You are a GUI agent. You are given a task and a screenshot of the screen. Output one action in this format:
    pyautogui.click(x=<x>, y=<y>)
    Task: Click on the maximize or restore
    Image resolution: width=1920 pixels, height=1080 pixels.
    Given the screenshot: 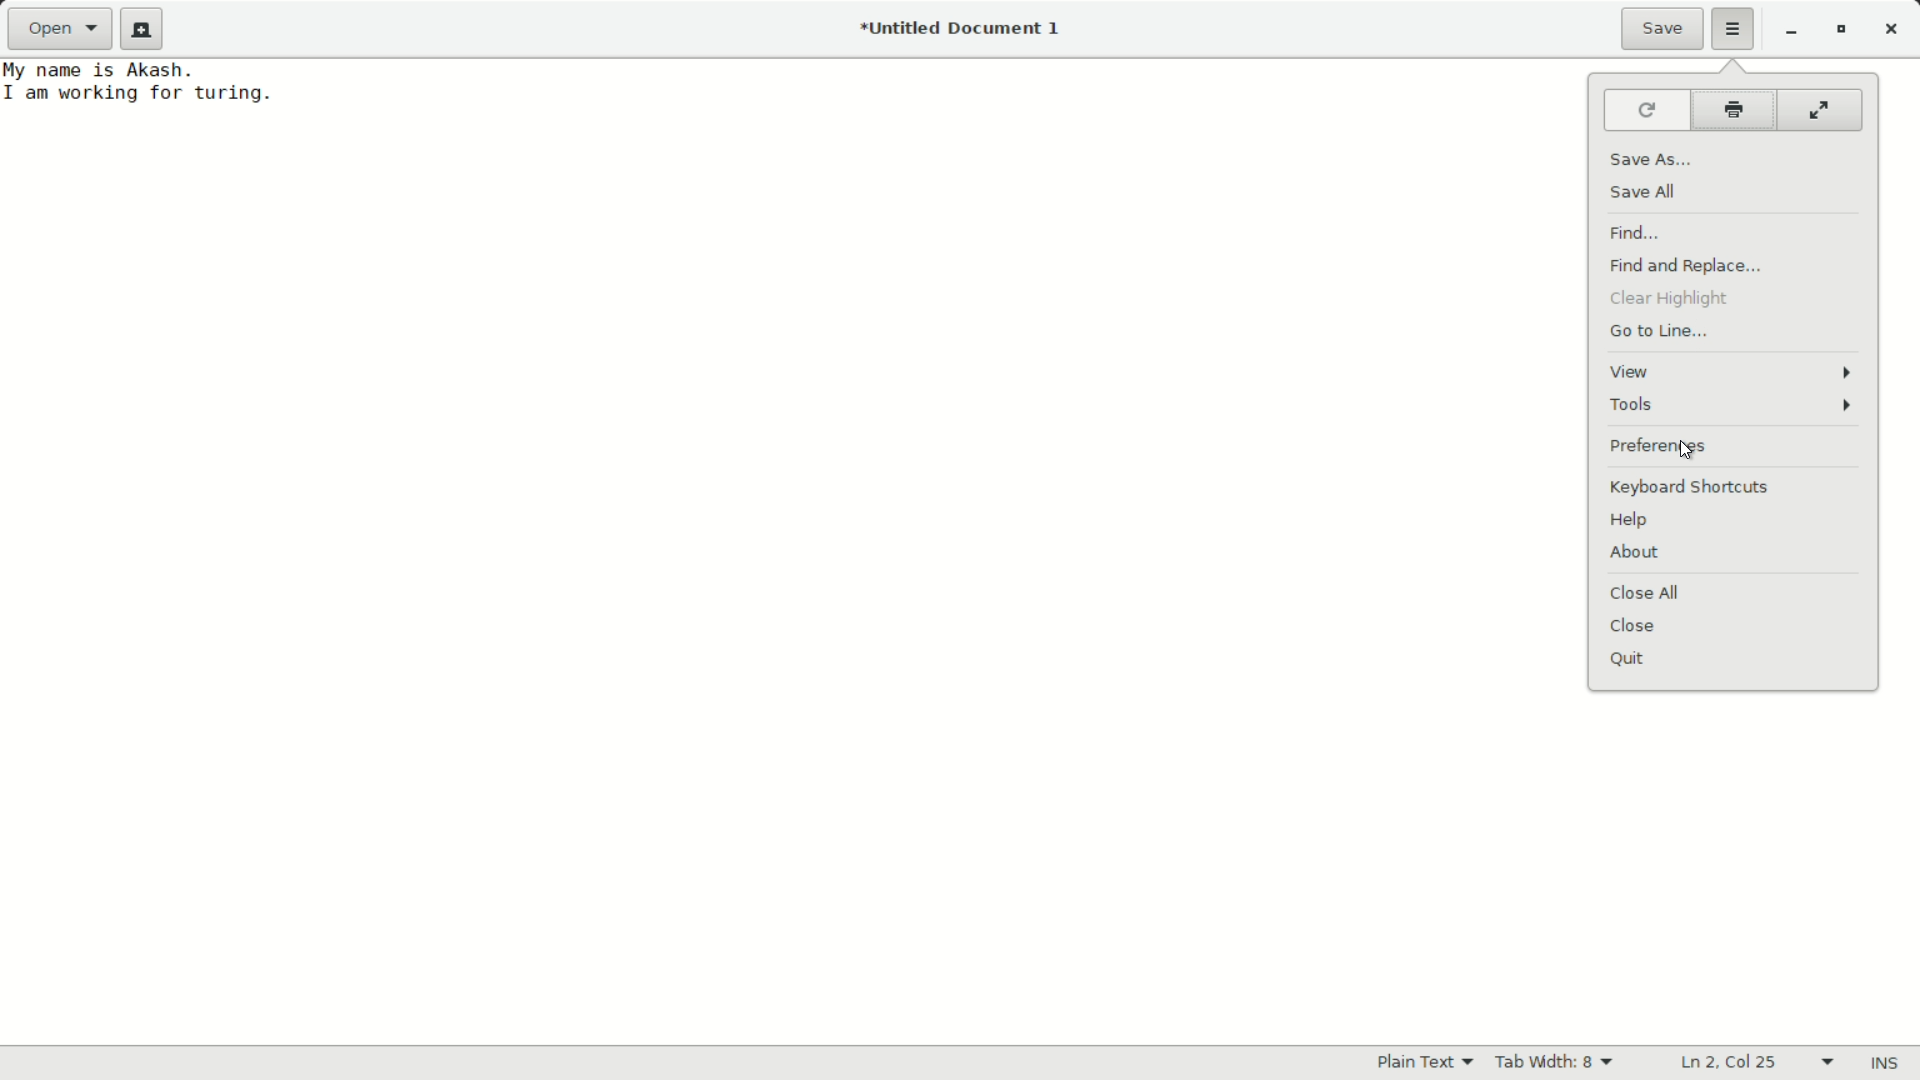 What is the action you would take?
    pyautogui.click(x=1841, y=31)
    